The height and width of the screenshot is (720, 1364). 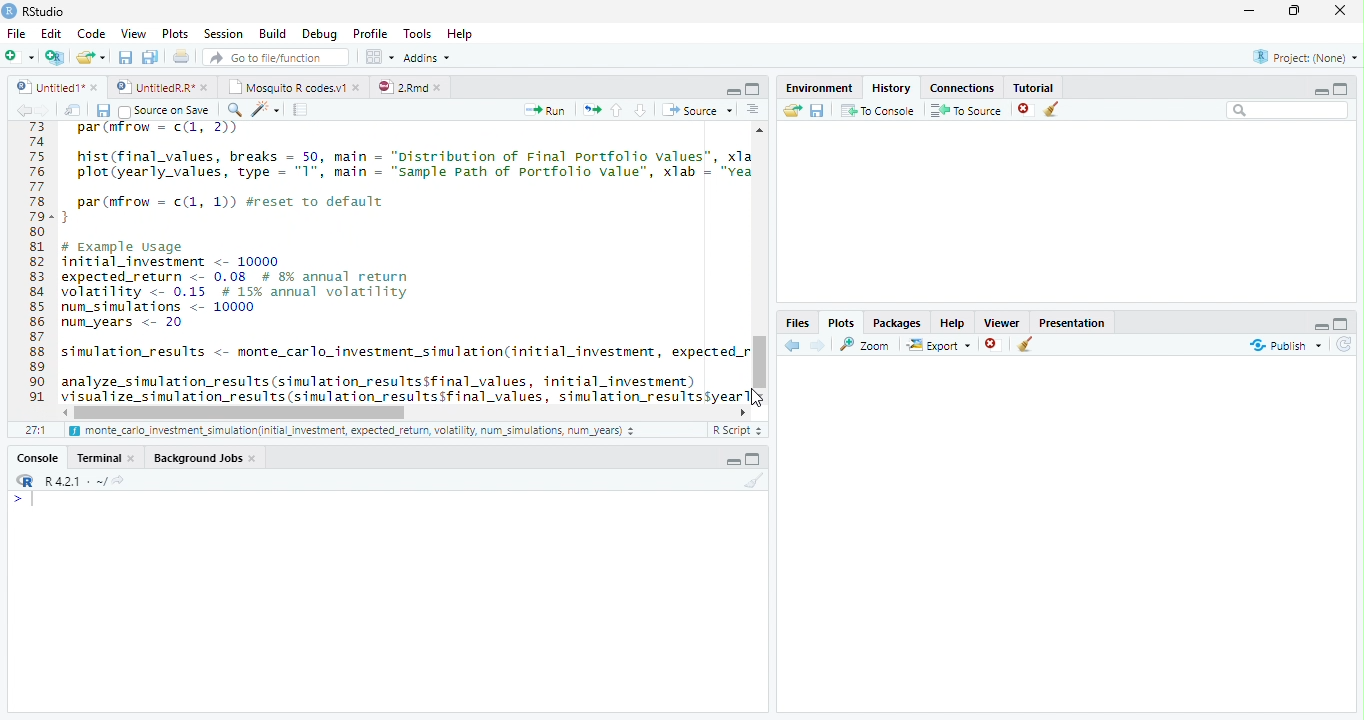 I want to click on next source location, so click(x=44, y=110).